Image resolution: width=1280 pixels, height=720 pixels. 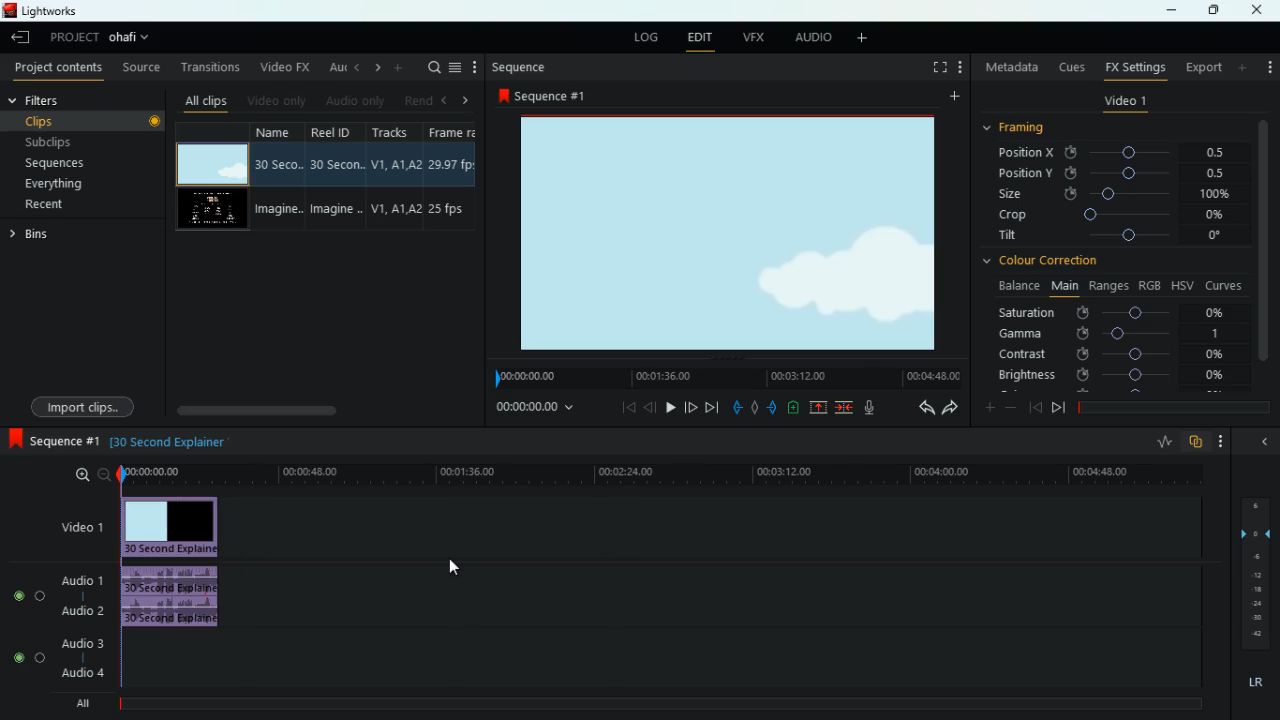 I want to click on saturation, so click(x=1113, y=314).